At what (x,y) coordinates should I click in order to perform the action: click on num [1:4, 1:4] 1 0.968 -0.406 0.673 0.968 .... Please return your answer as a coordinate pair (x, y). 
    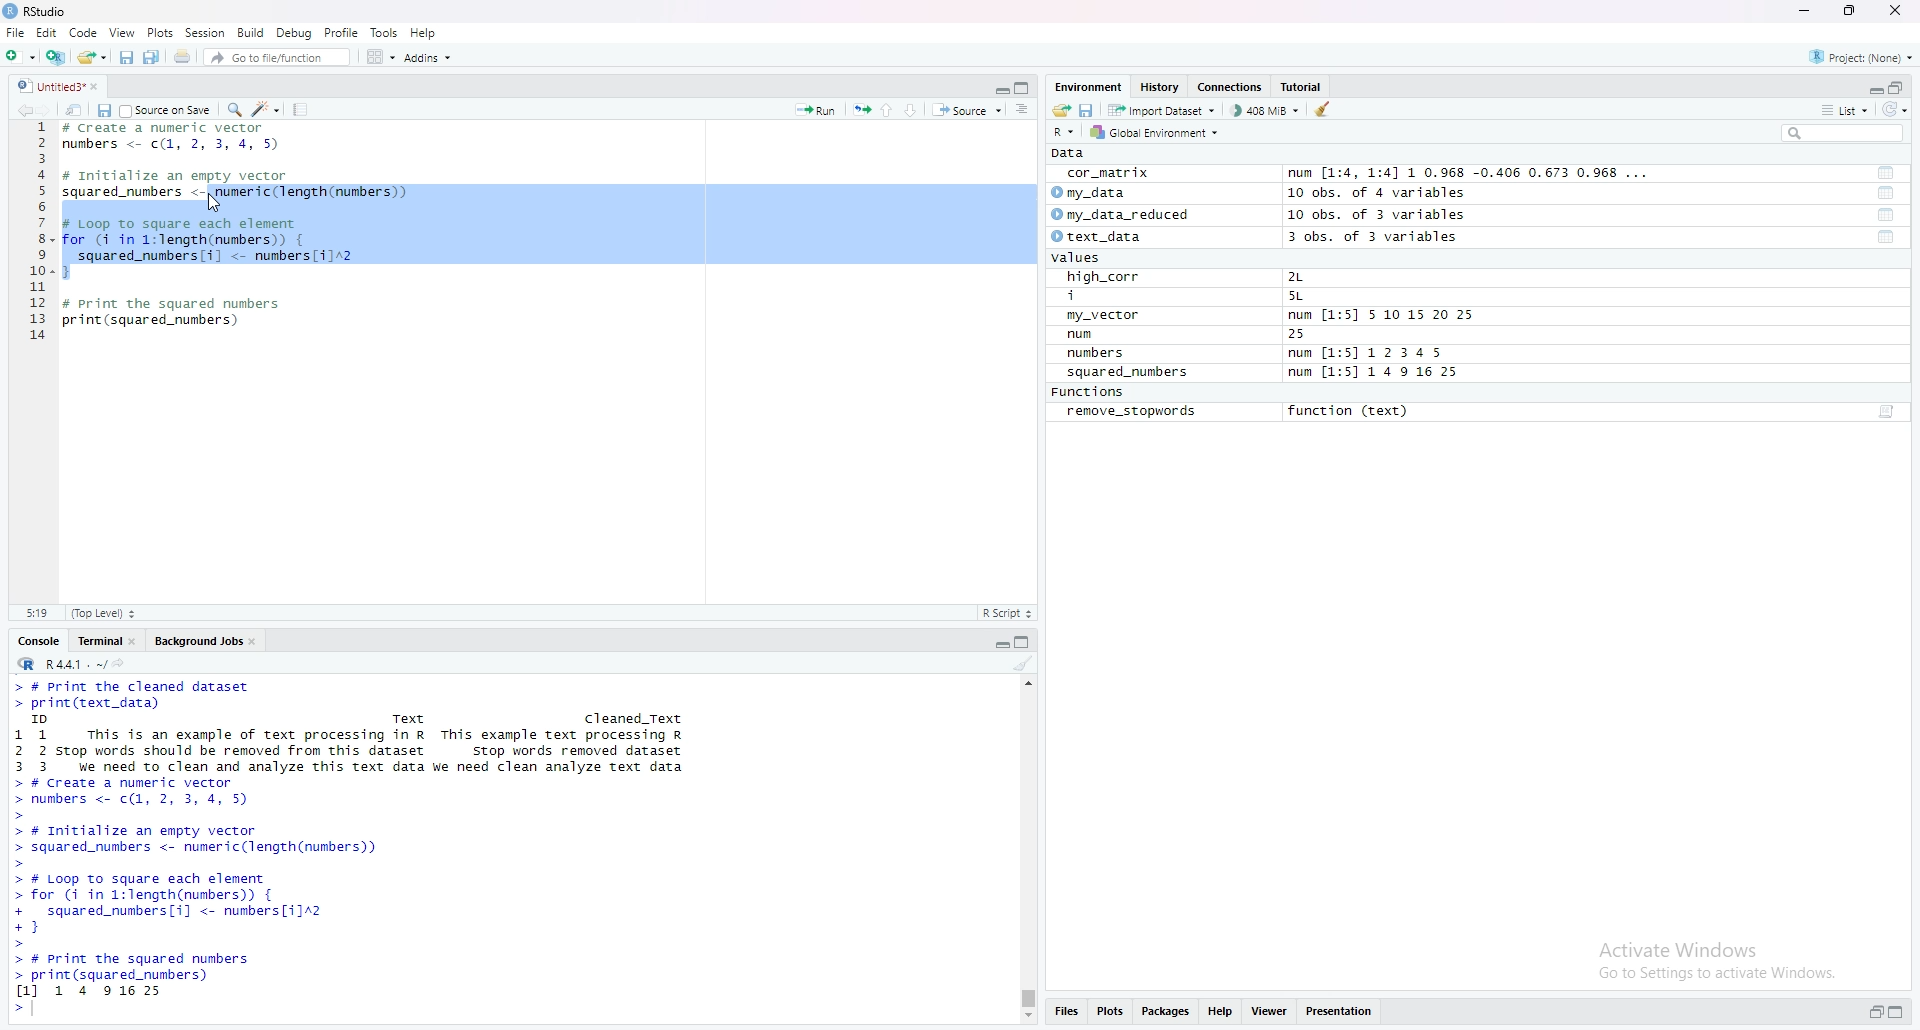
    Looking at the image, I should click on (1471, 174).